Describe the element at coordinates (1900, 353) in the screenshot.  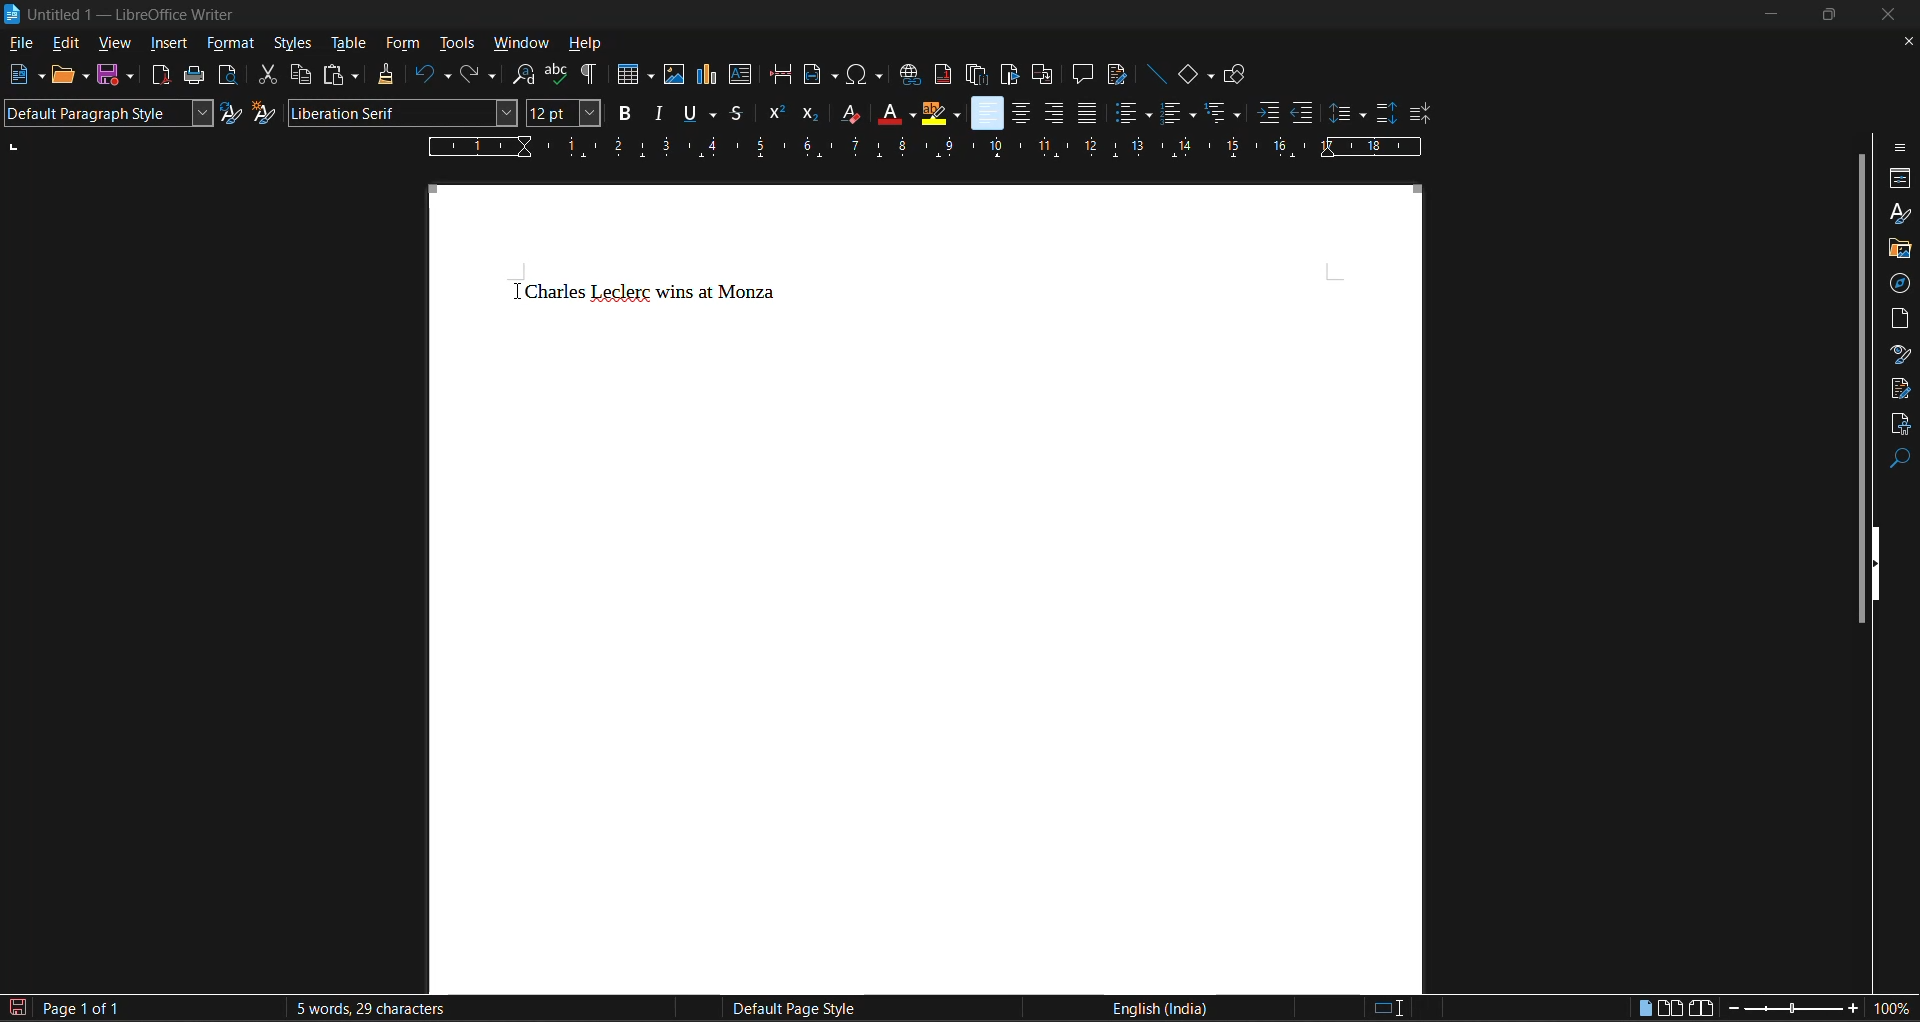
I see `style inspector` at that location.